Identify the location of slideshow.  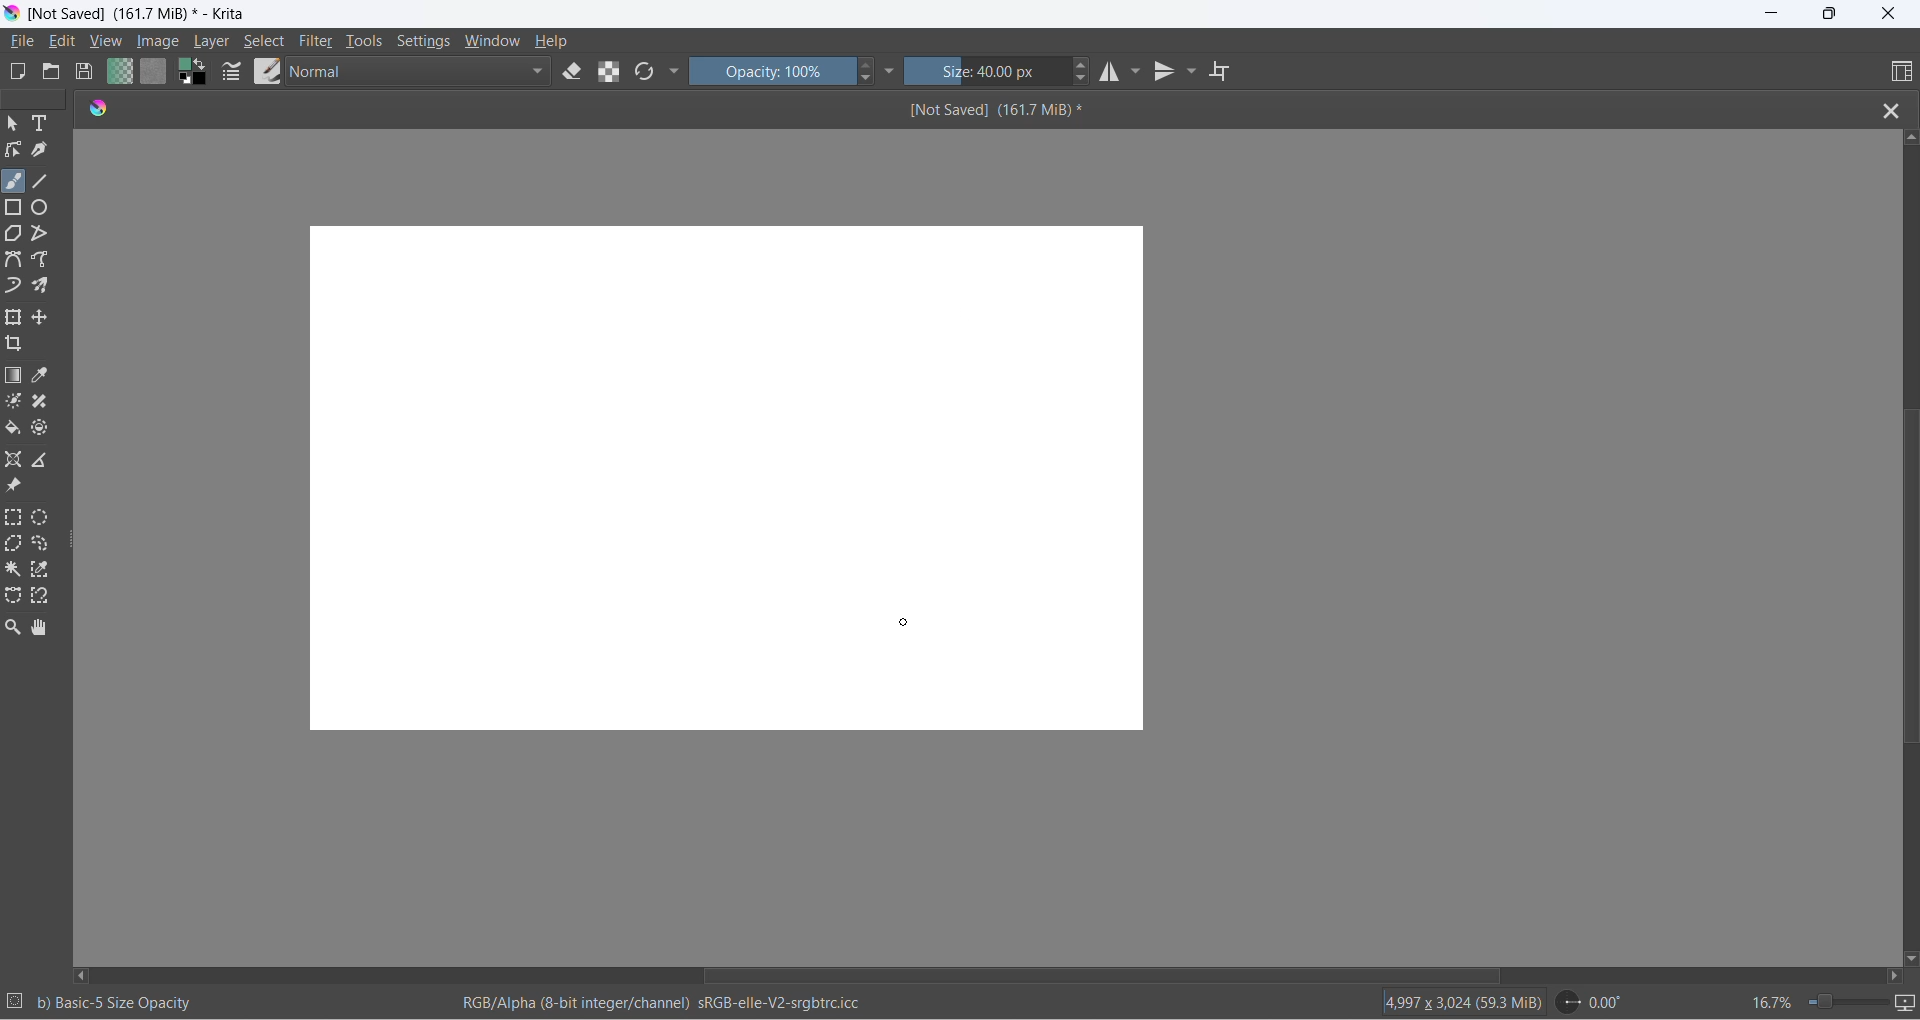
(1907, 1003).